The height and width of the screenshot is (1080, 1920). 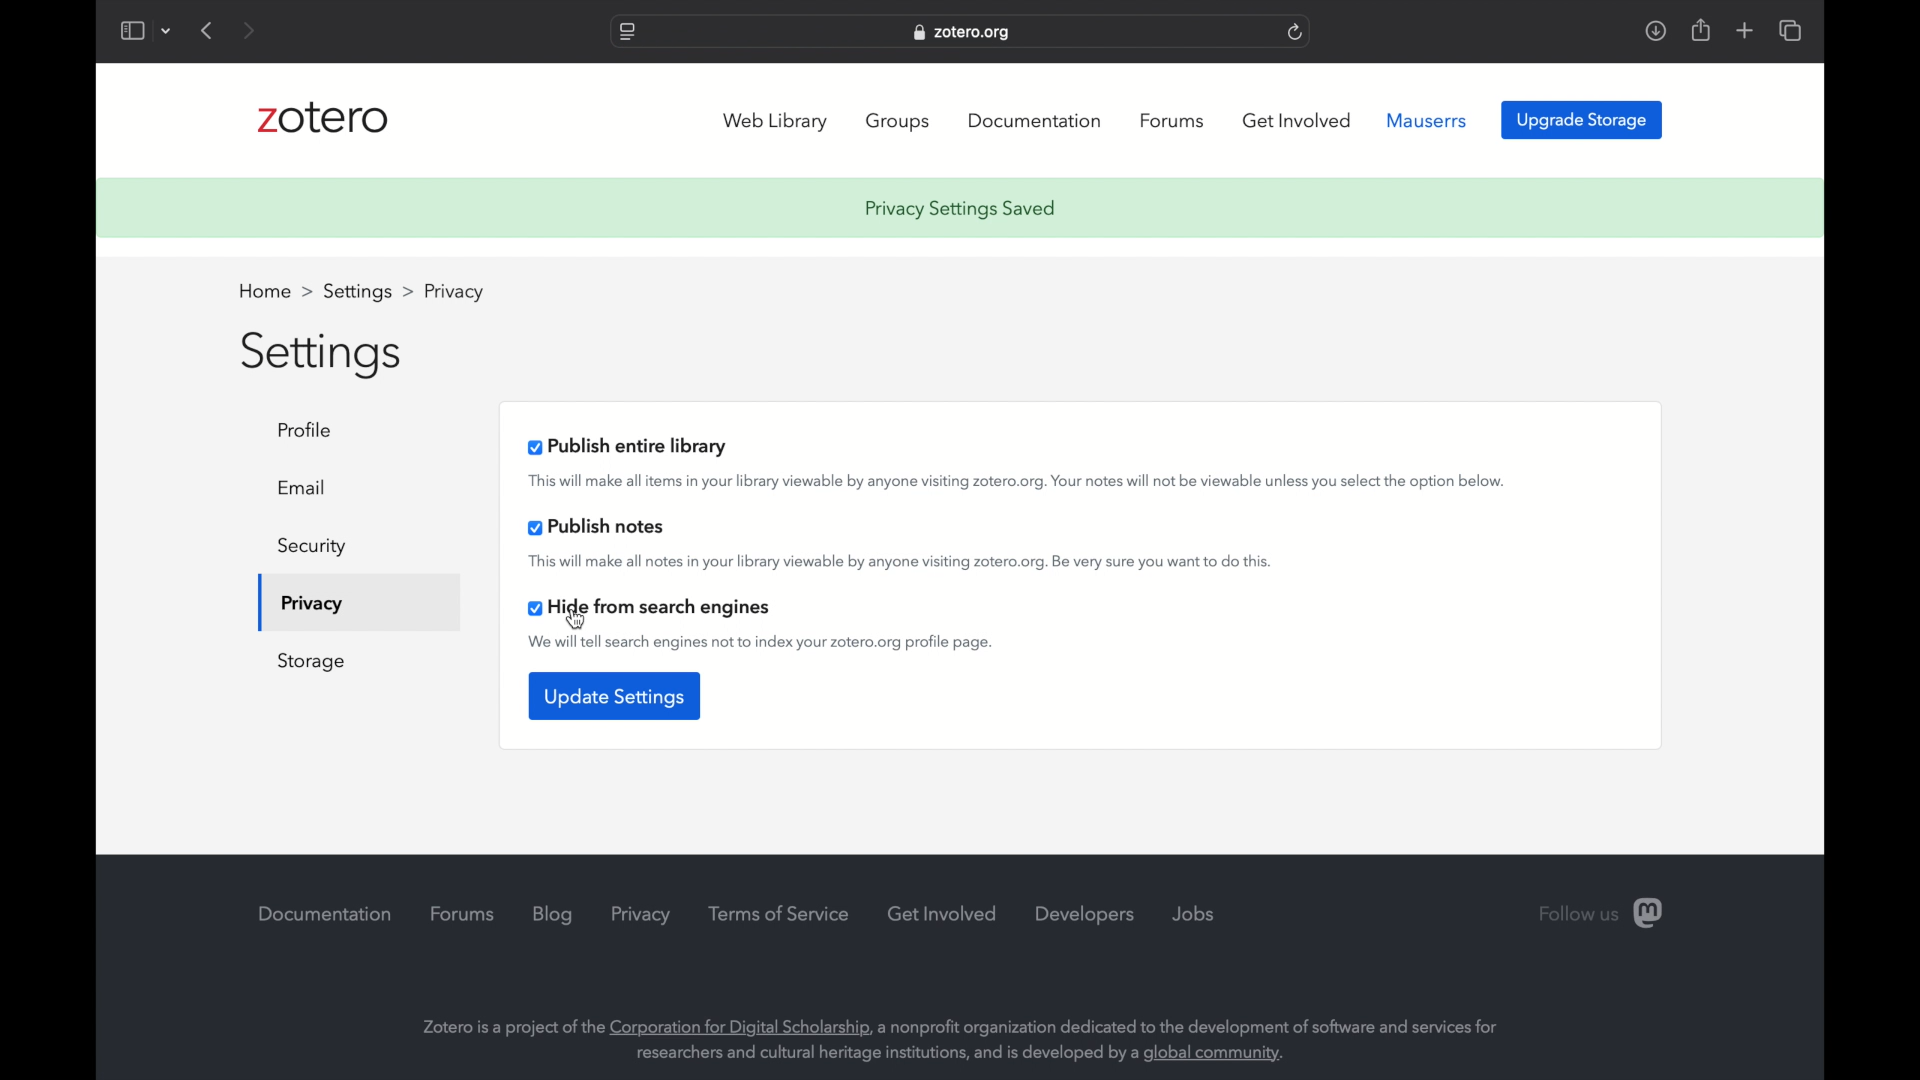 What do you see at coordinates (310, 661) in the screenshot?
I see `storage` at bounding box center [310, 661].